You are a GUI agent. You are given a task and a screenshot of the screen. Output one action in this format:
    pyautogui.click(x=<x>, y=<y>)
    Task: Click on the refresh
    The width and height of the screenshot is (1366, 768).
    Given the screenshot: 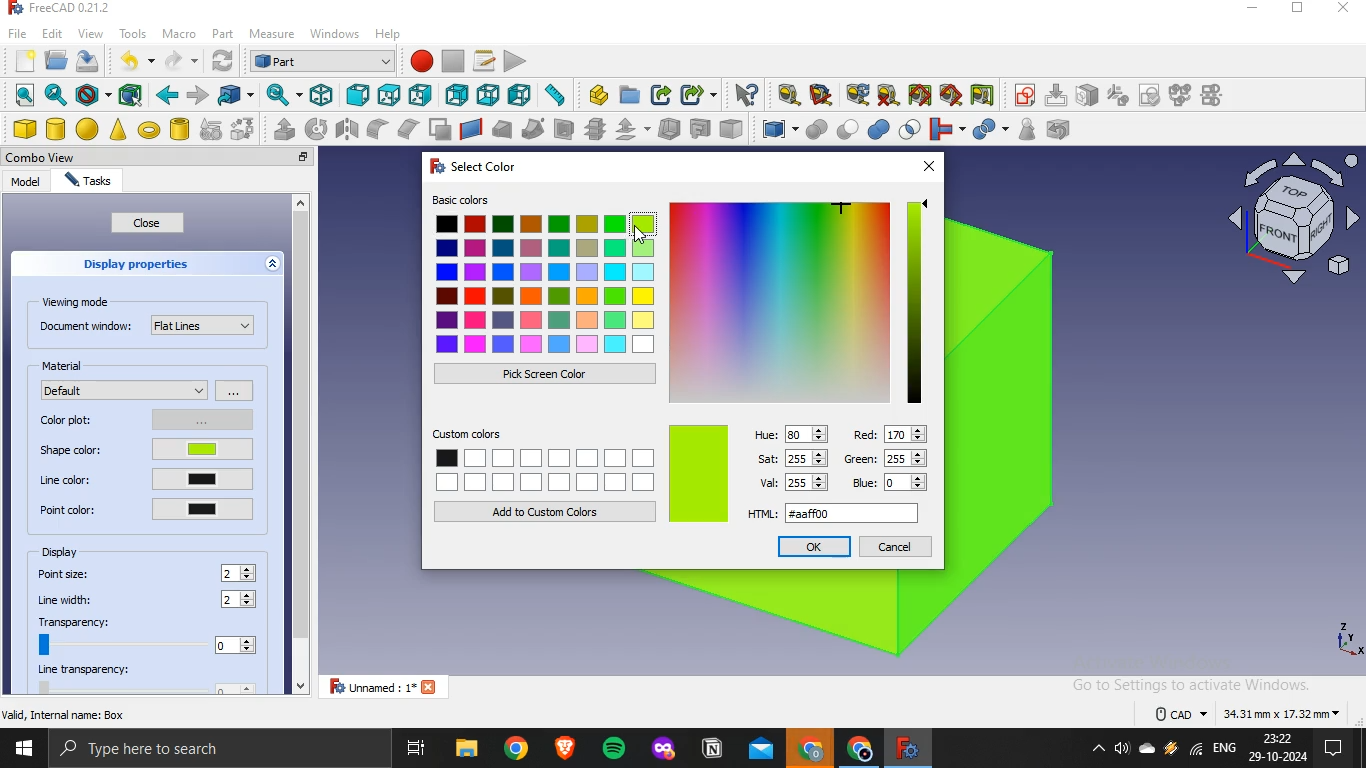 What is the action you would take?
    pyautogui.click(x=857, y=94)
    